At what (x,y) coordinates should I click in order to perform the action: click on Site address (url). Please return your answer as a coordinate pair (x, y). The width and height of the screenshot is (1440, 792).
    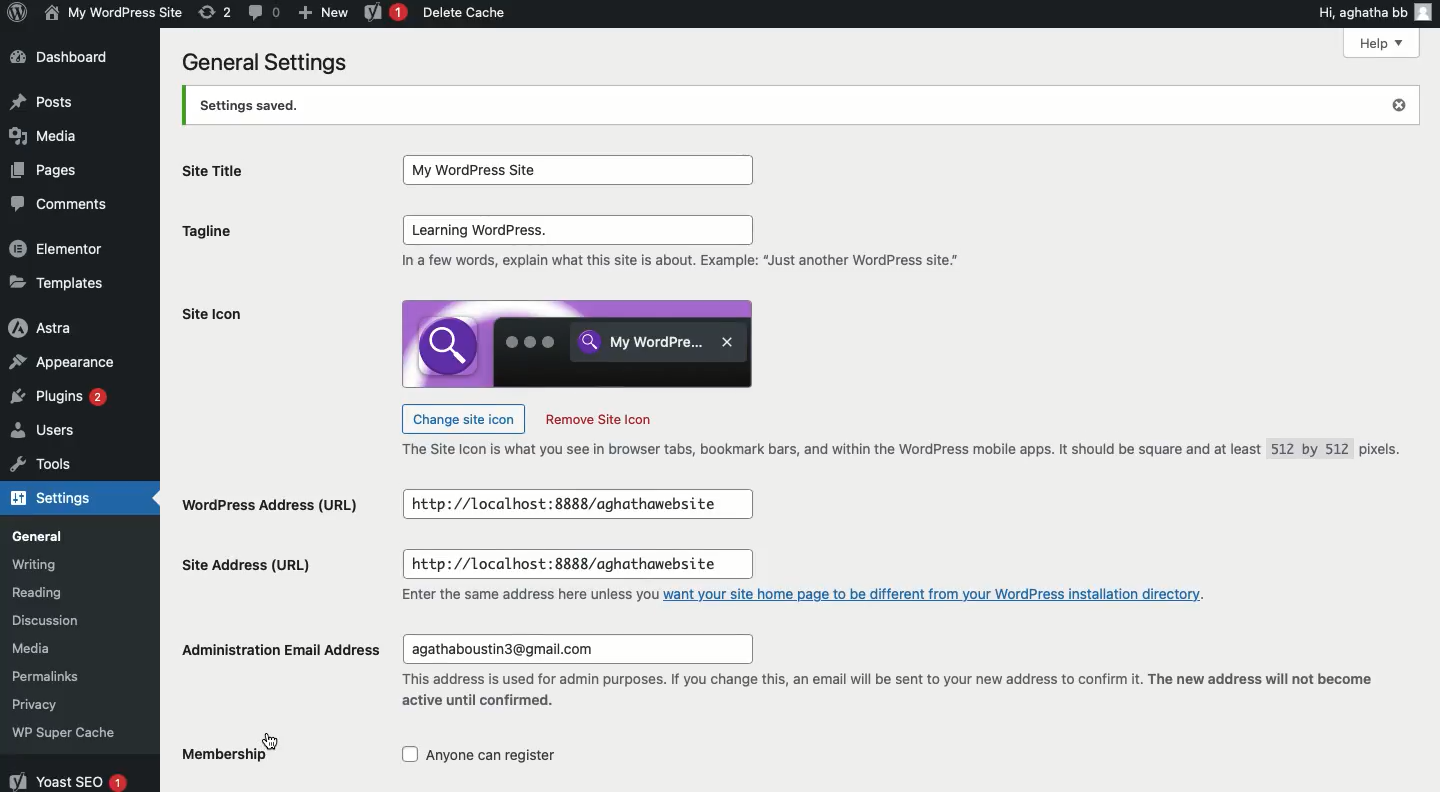
    Looking at the image, I should click on (248, 569).